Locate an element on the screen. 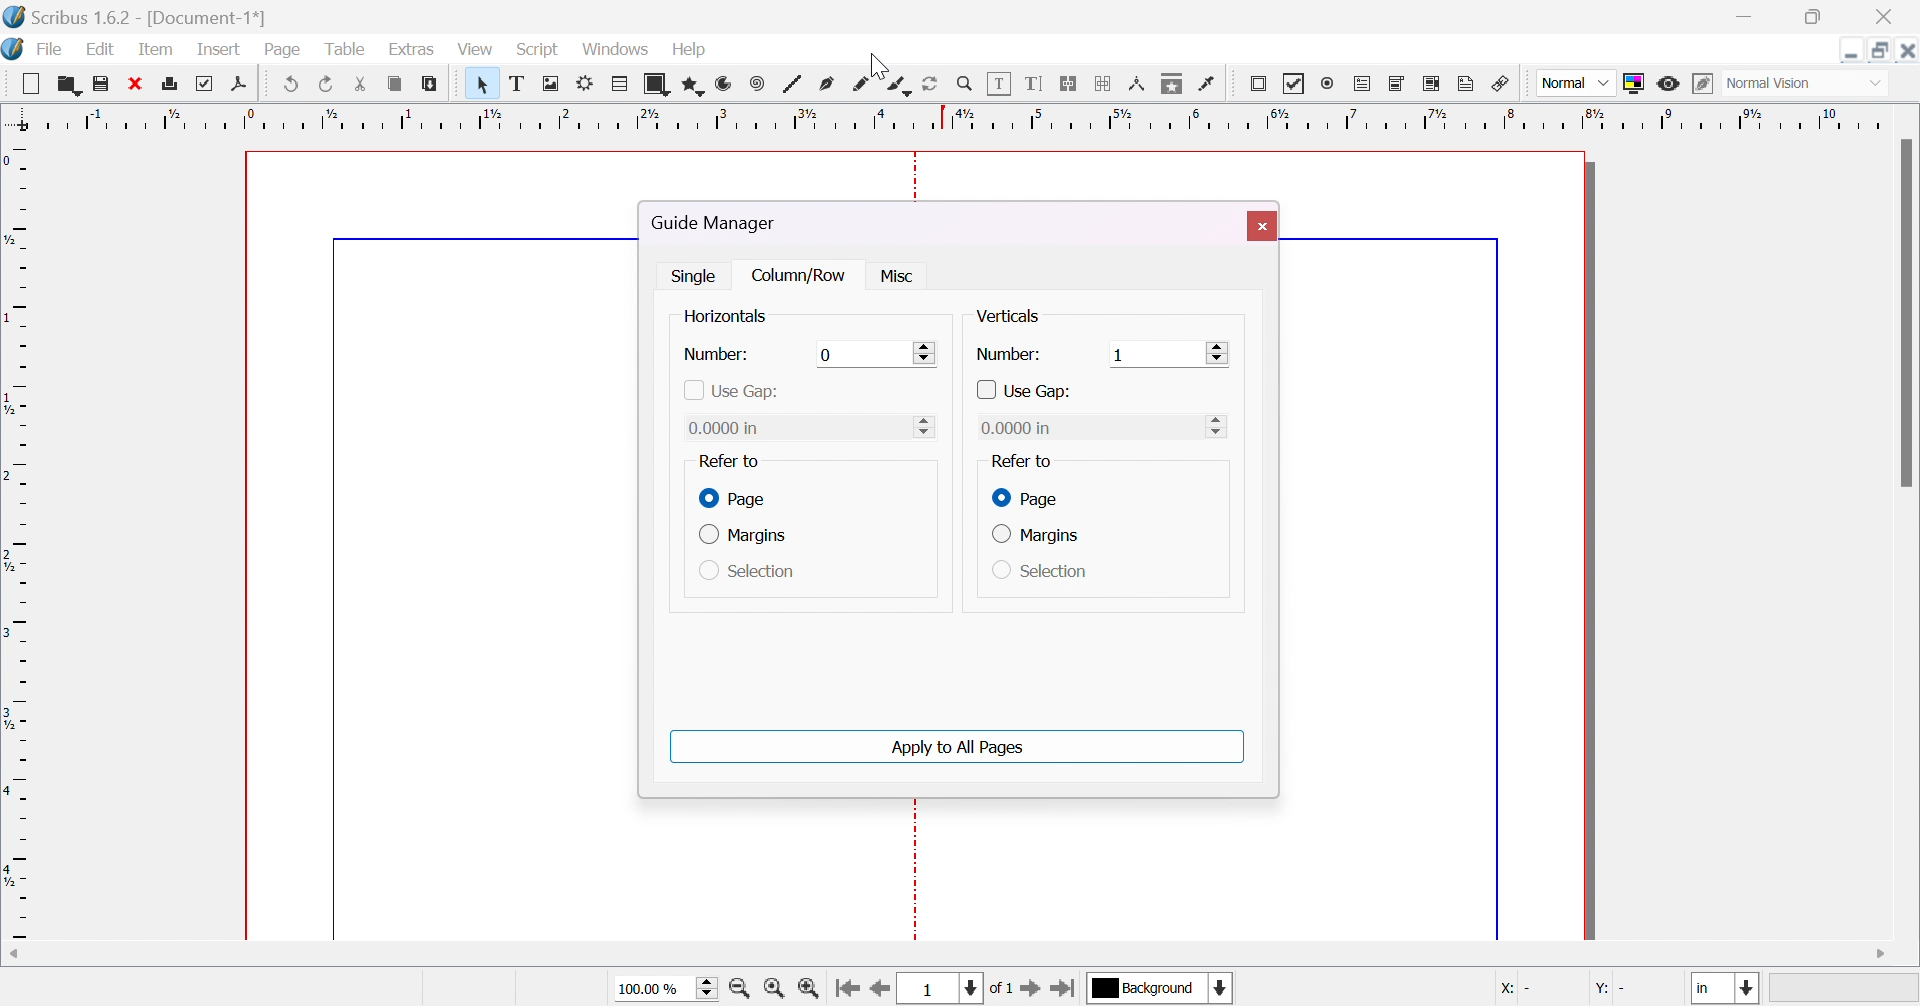 The image size is (1920, 1006). number is located at coordinates (1008, 355).